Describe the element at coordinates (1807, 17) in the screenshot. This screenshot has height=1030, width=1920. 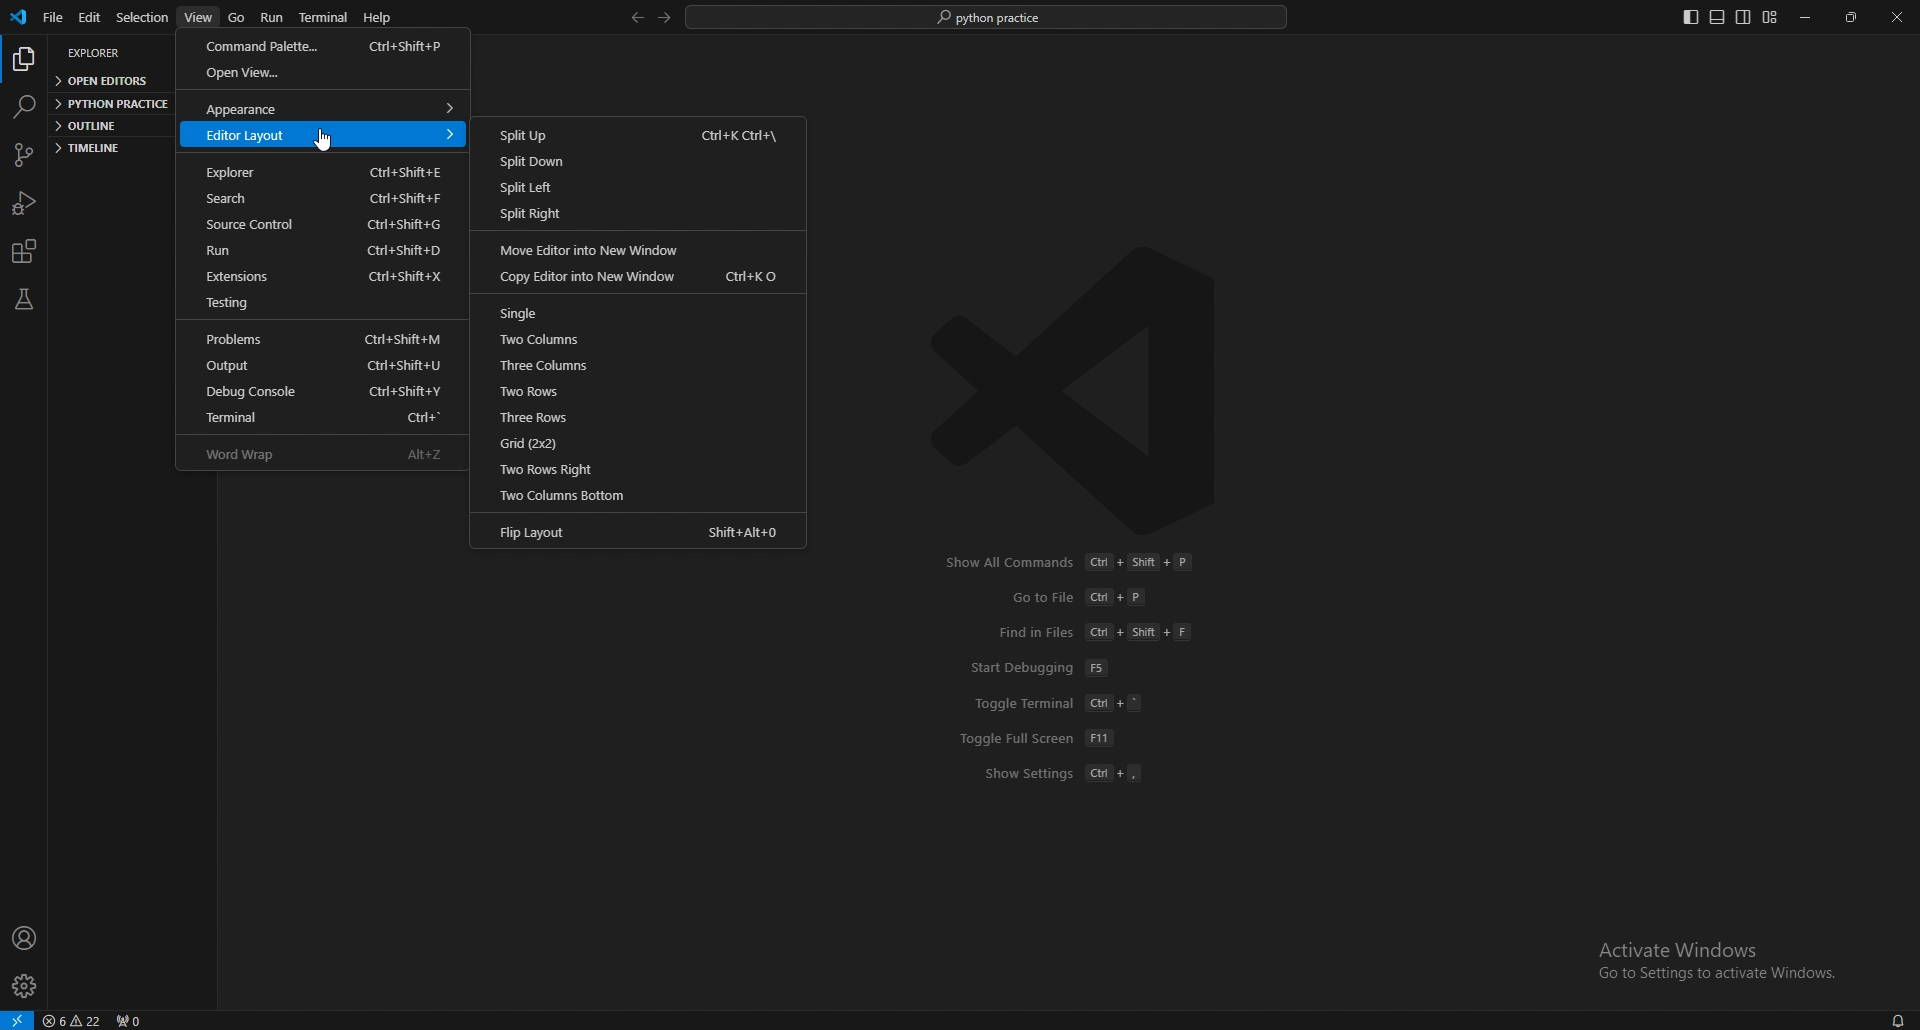
I see `minimize` at that location.